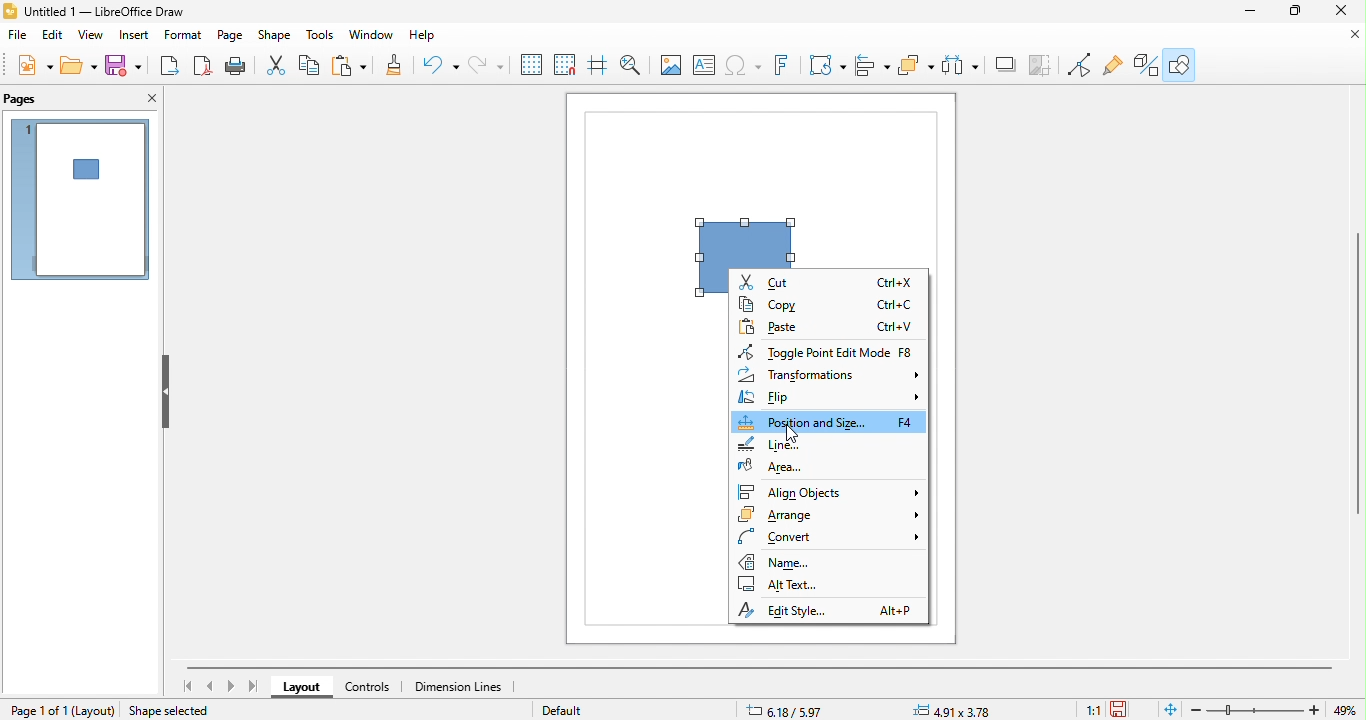 This screenshot has width=1366, height=720. What do you see at coordinates (1340, 10) in the screenshot?
I see `close` at bounding box center [1340, 10].